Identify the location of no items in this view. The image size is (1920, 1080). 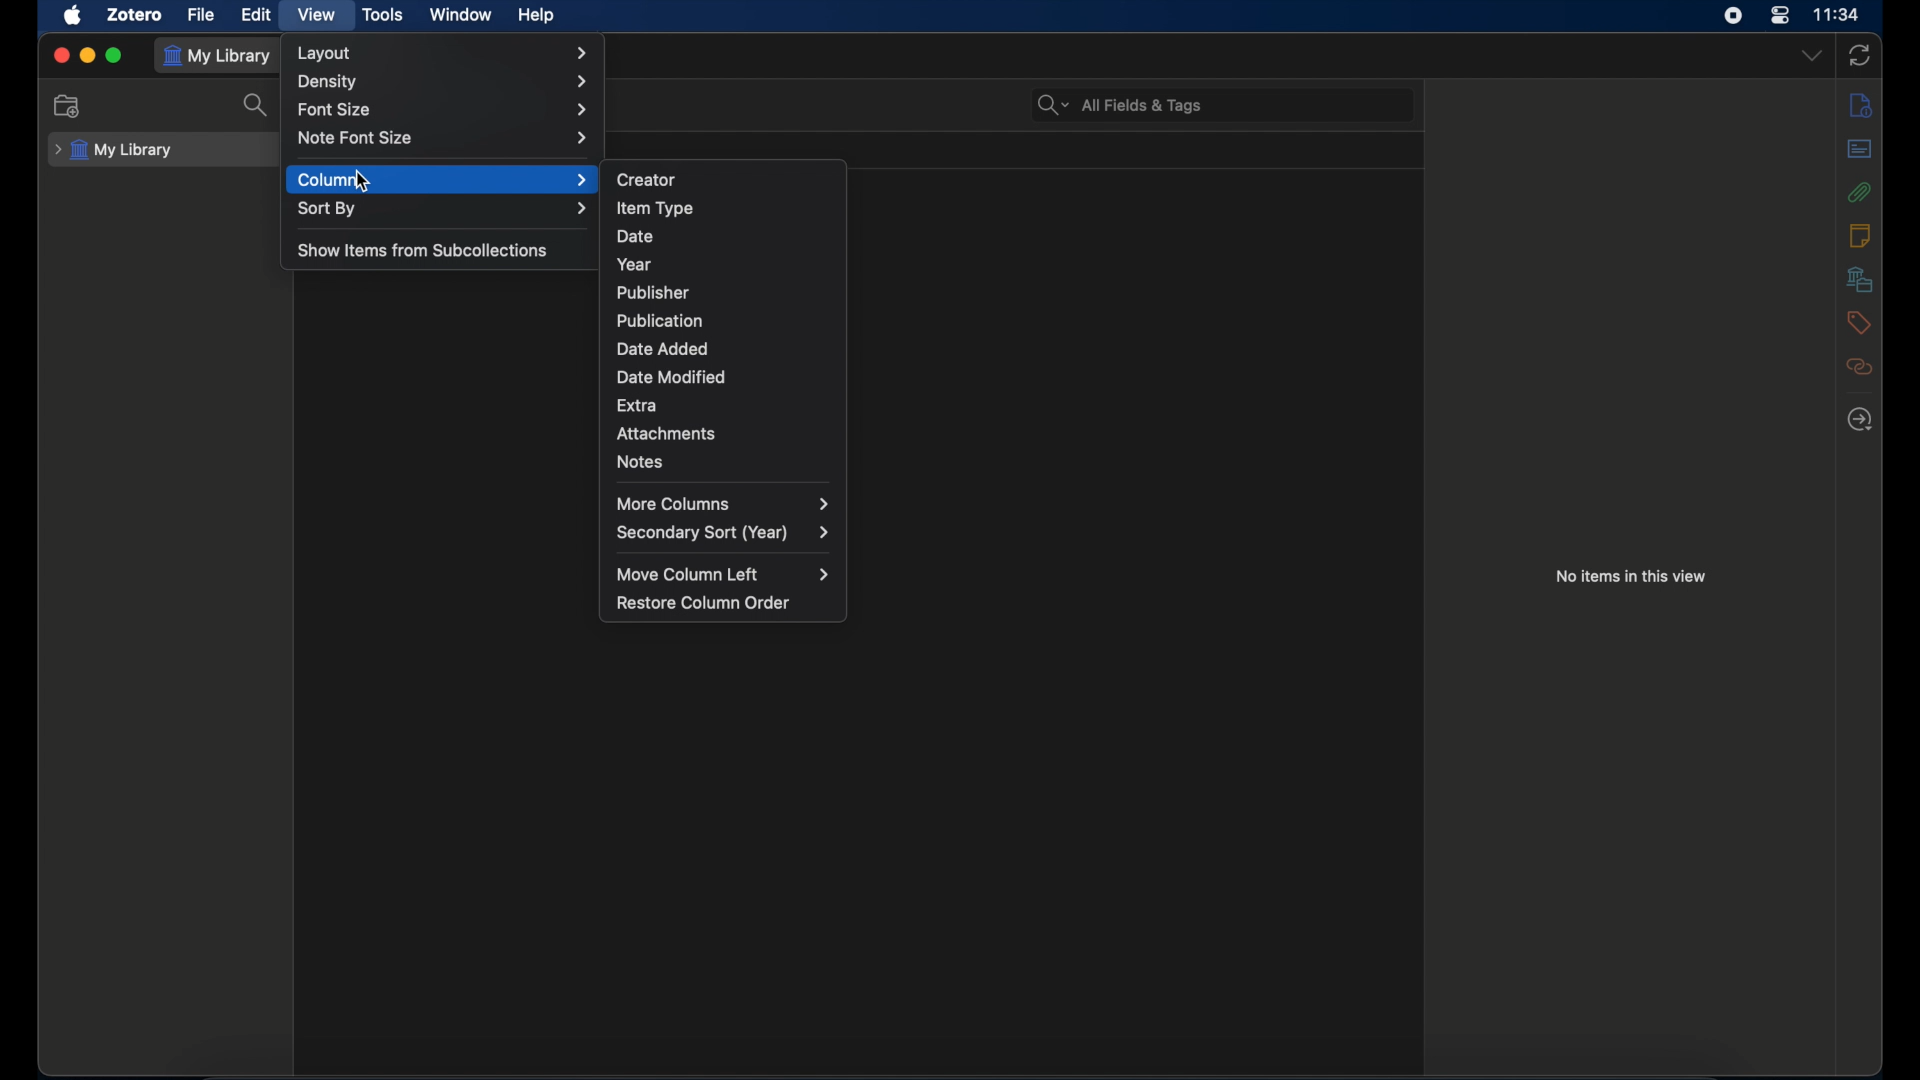
(1631, 576).